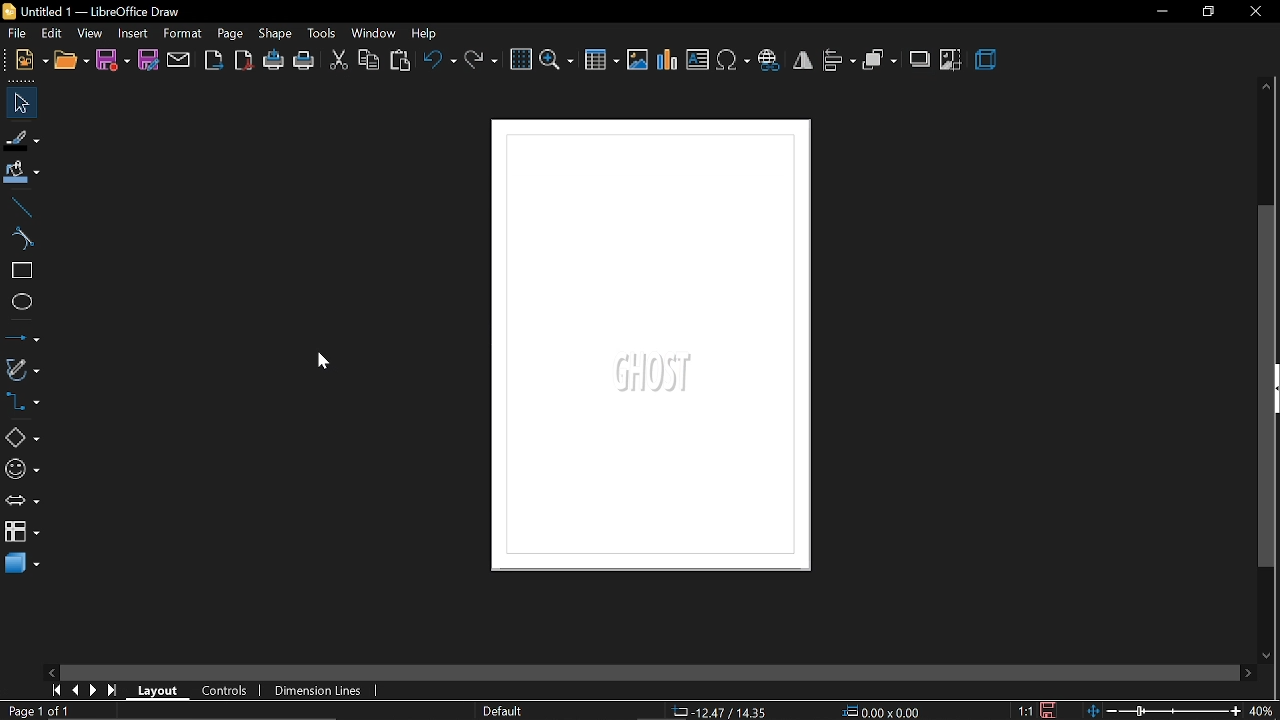 The height and width of the screenshot is (720, 1280). Describe the element at coordinates (19, 34) in the screenshot. I see `file` at that location.